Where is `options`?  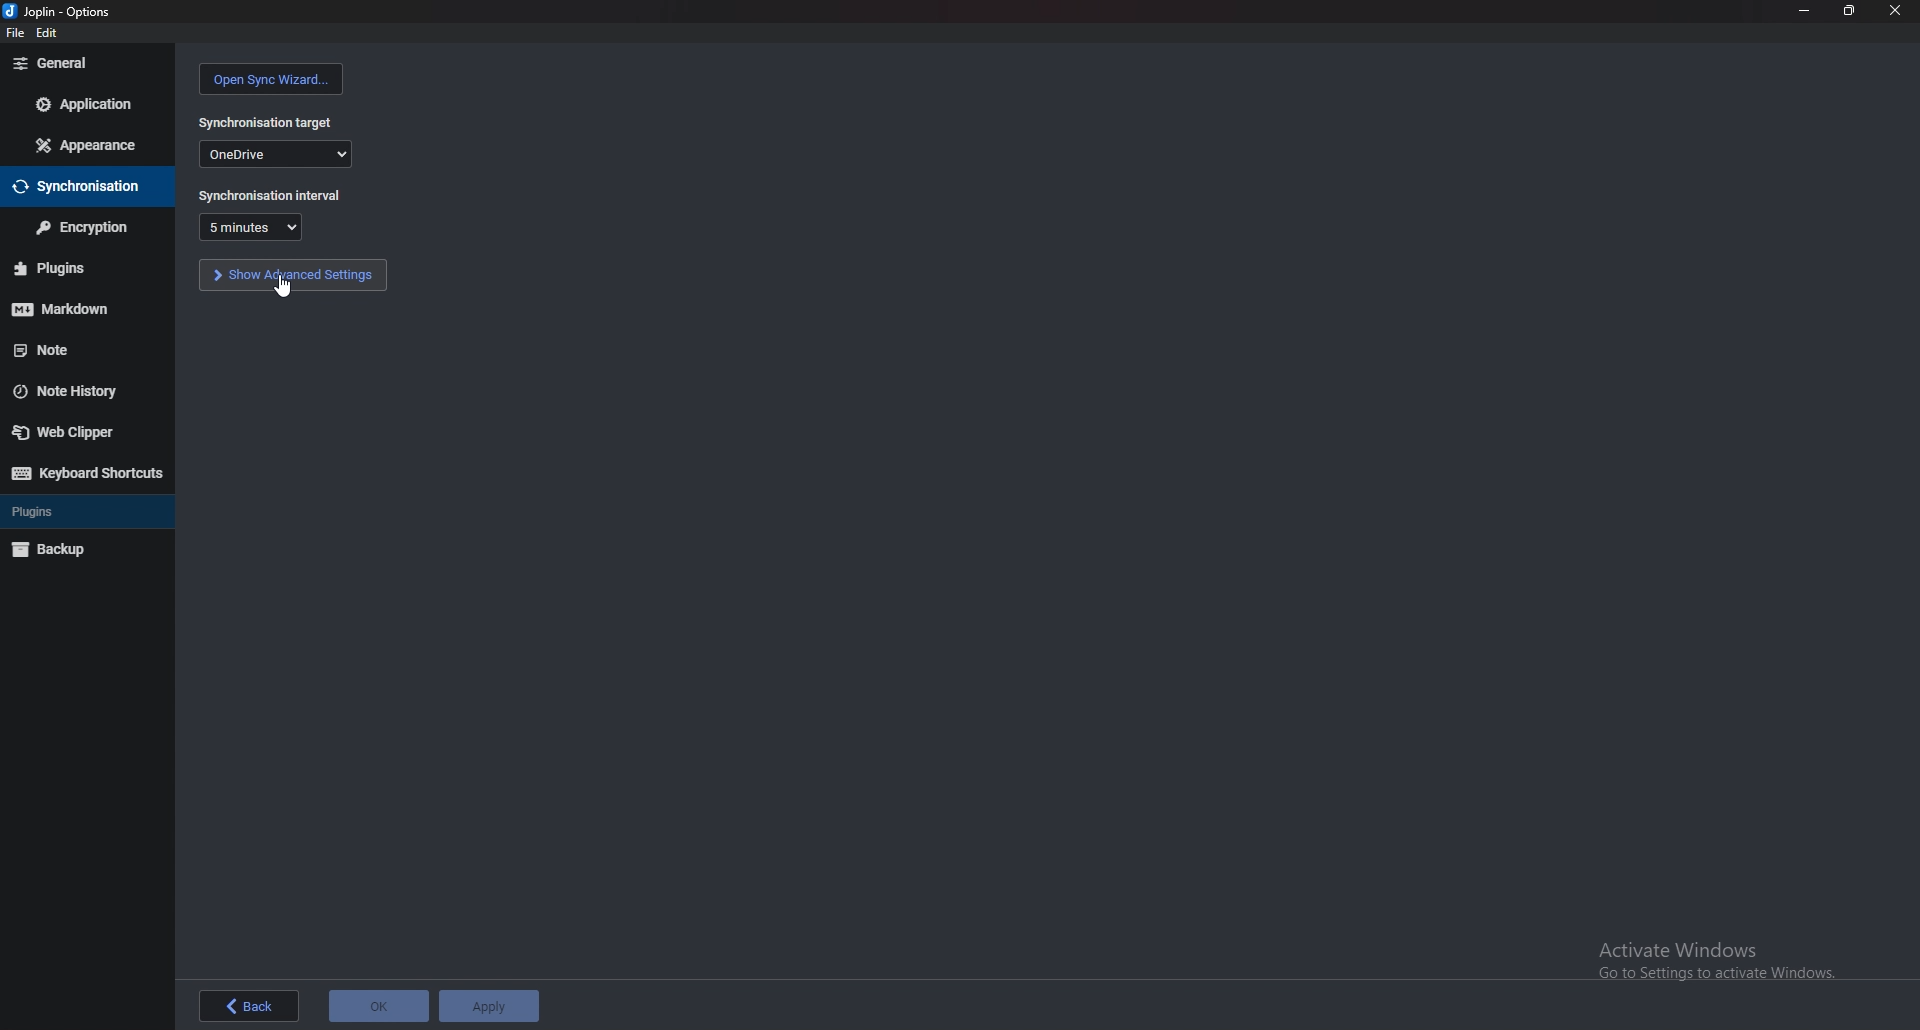
options is located at coordinates (61, 12).